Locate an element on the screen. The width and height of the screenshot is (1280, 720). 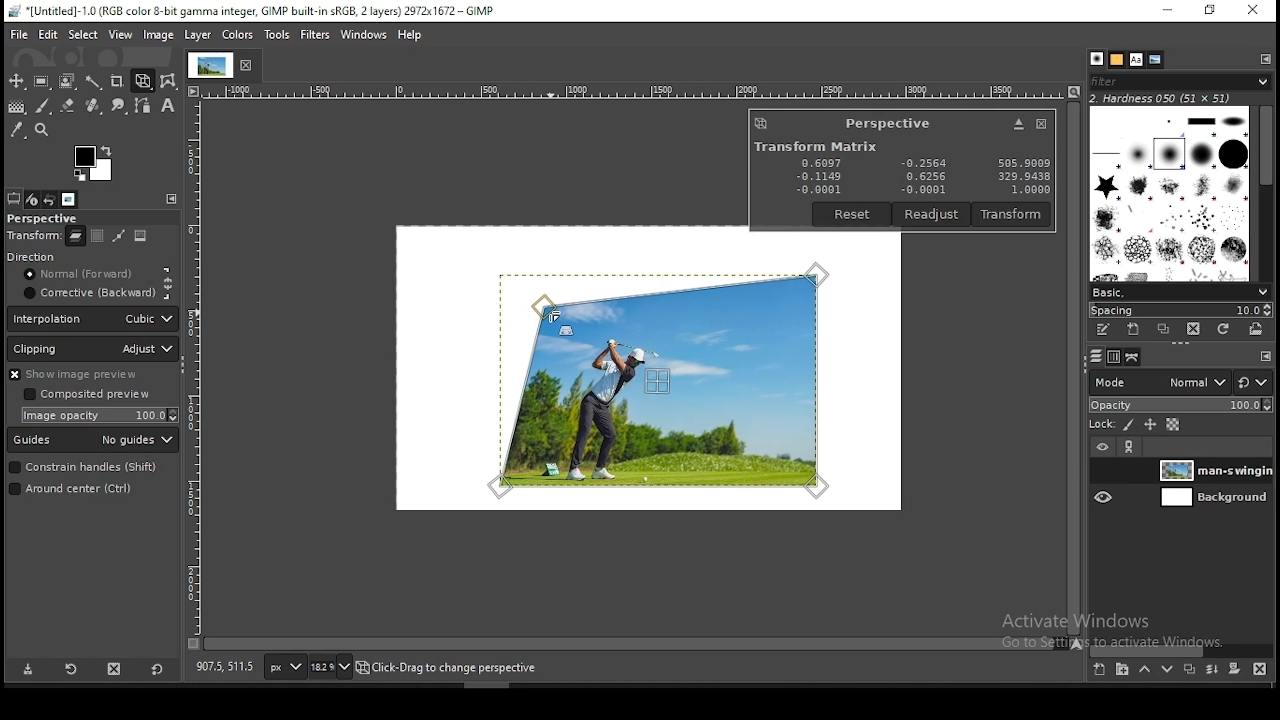
corrective (backward) is located at coordinates (87, 295).